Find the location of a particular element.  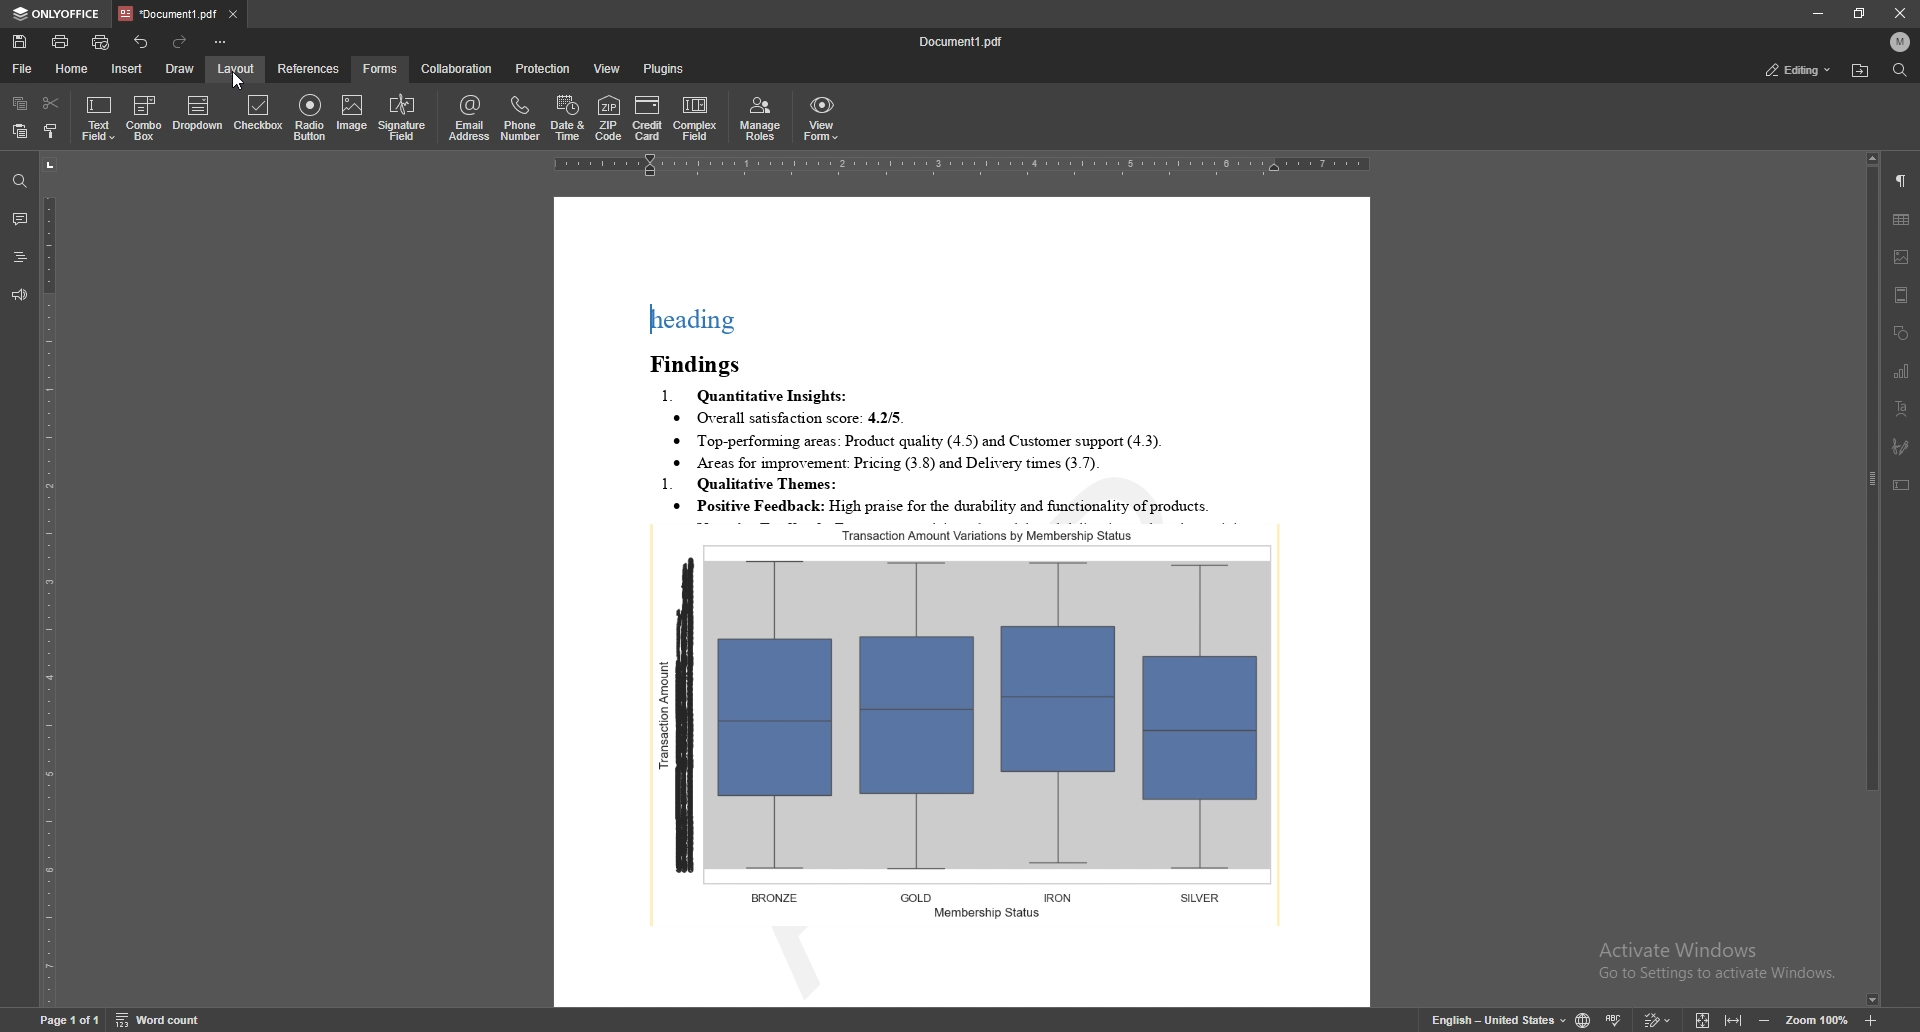

change text language is located at coordinates (1500, 1017).